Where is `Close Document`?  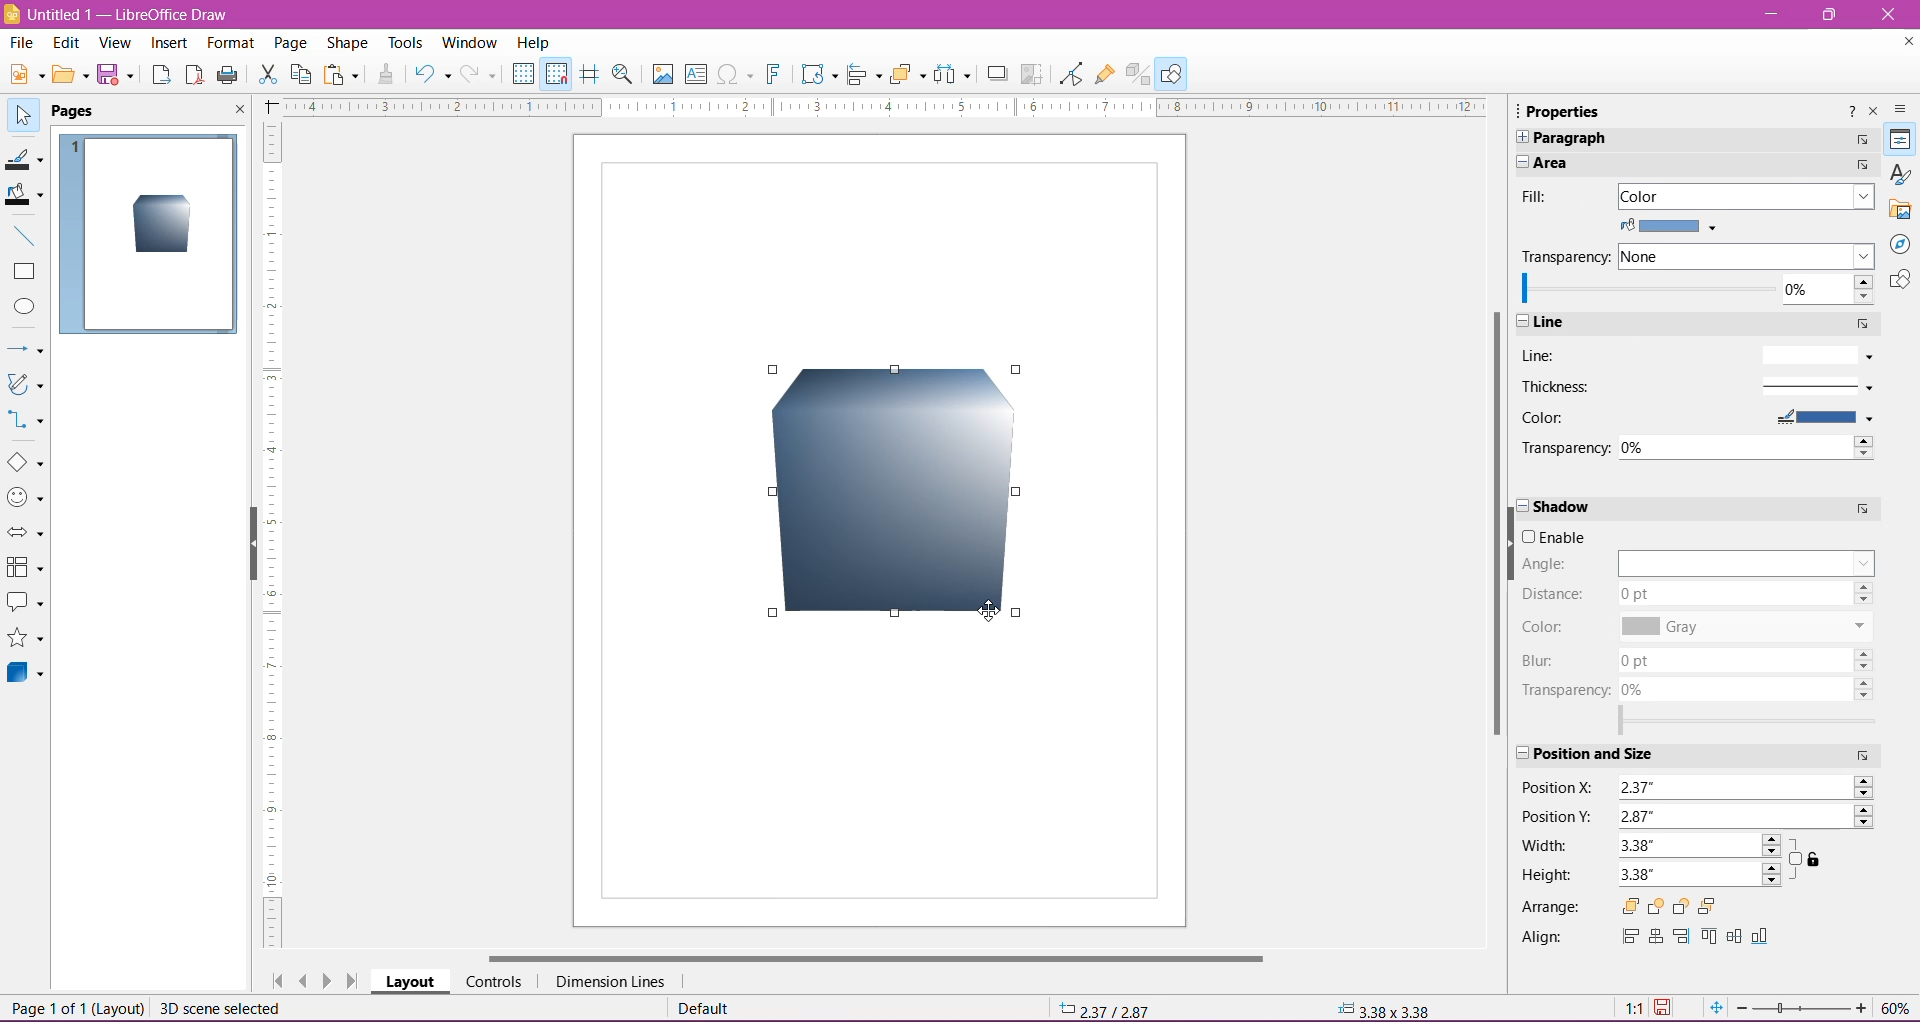 Close Document is located at coordinates (1904, 45).